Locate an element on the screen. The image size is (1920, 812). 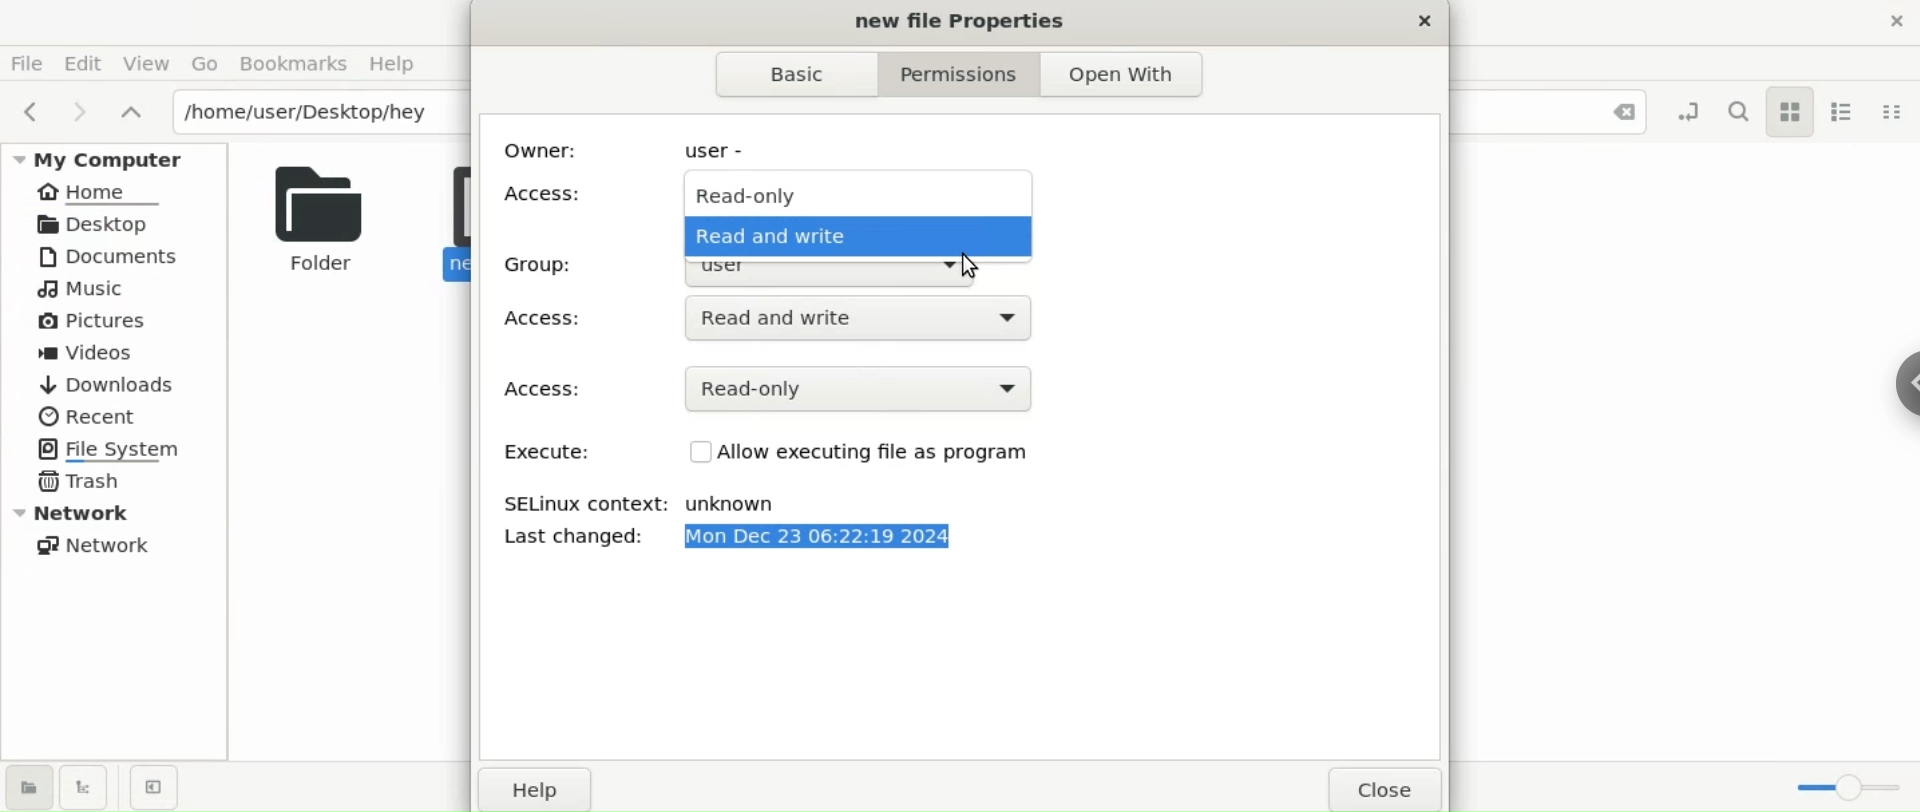
previous is located at coordinates (29, 112).